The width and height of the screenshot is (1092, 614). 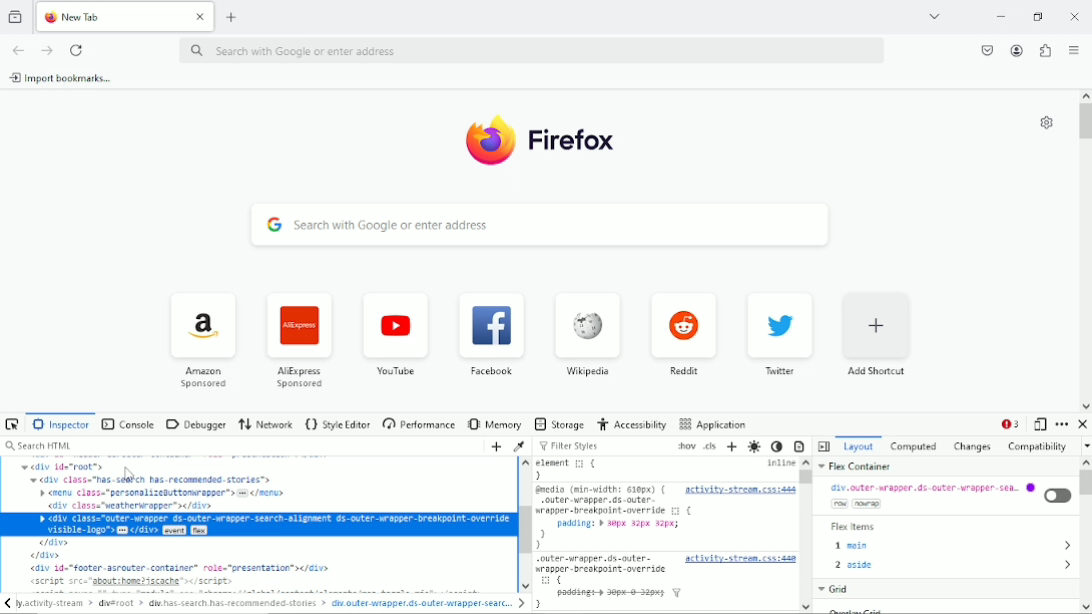 I want to click on Pick an element from the page, so click(x=13, y=423).